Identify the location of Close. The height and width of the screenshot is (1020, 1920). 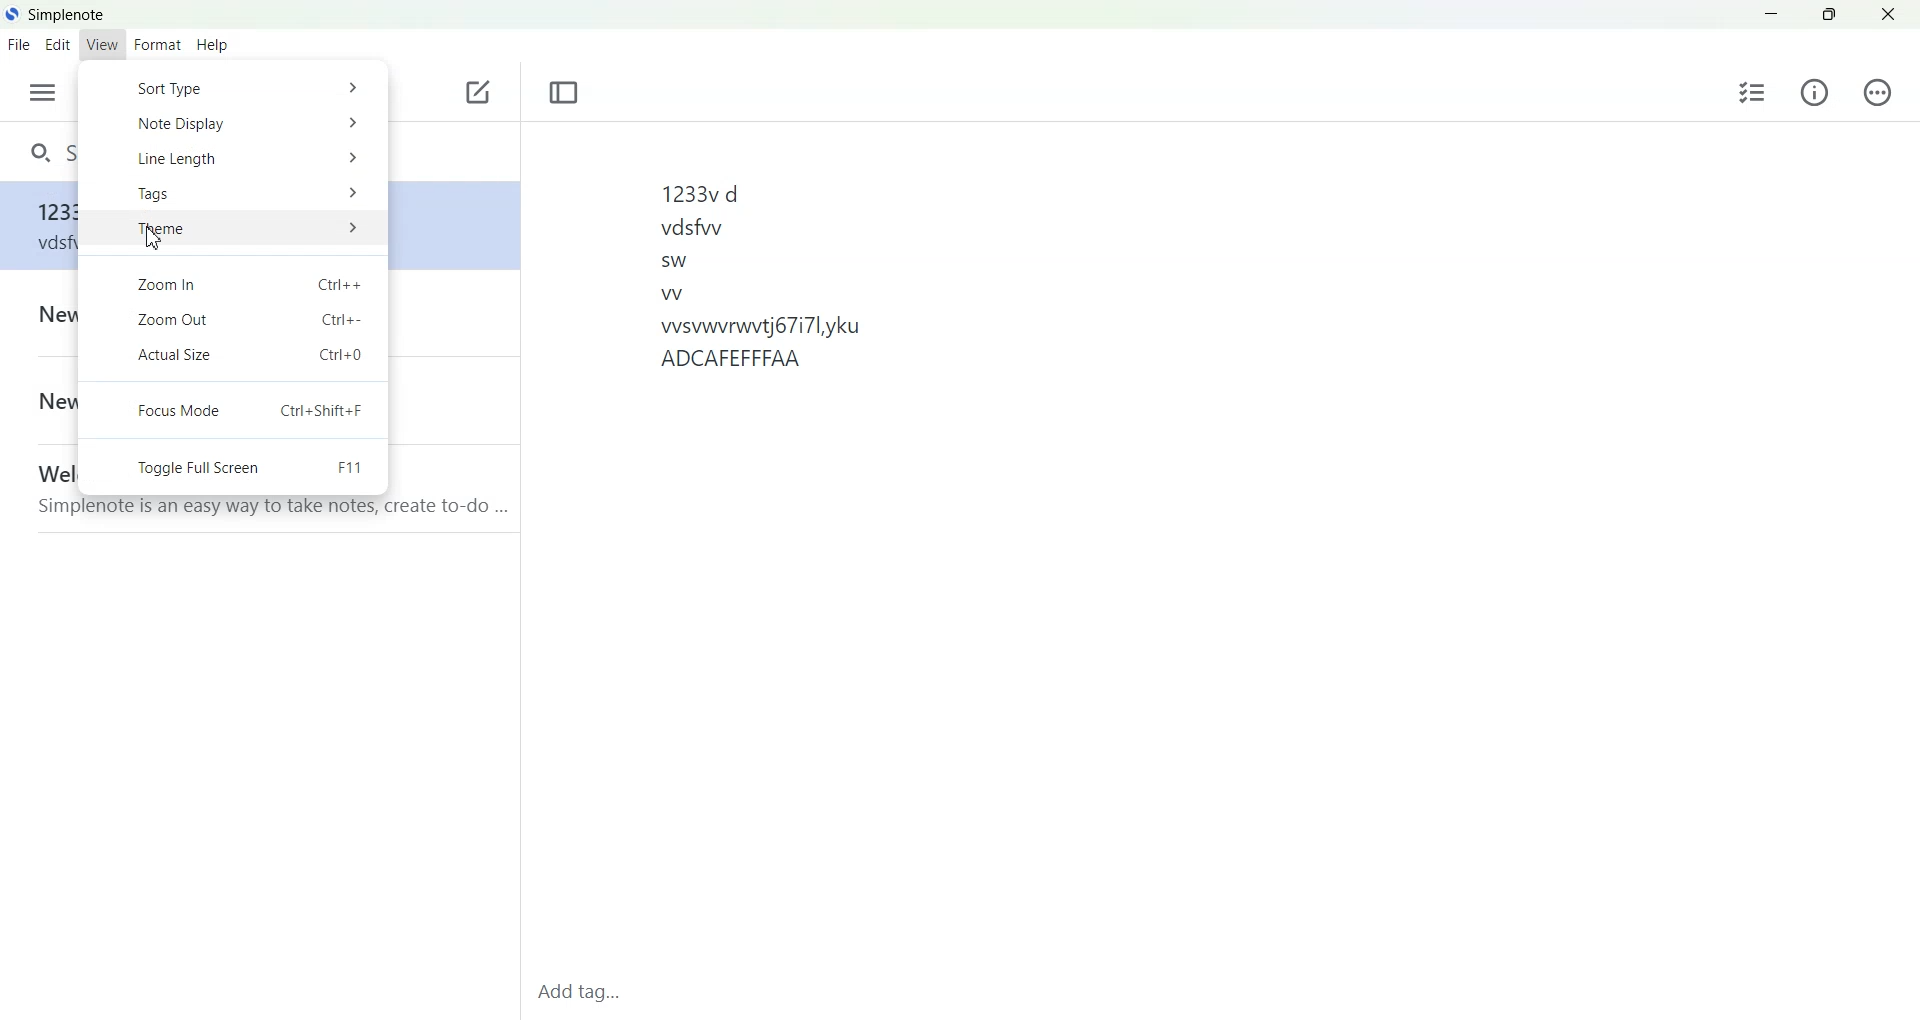
(1887, 12).